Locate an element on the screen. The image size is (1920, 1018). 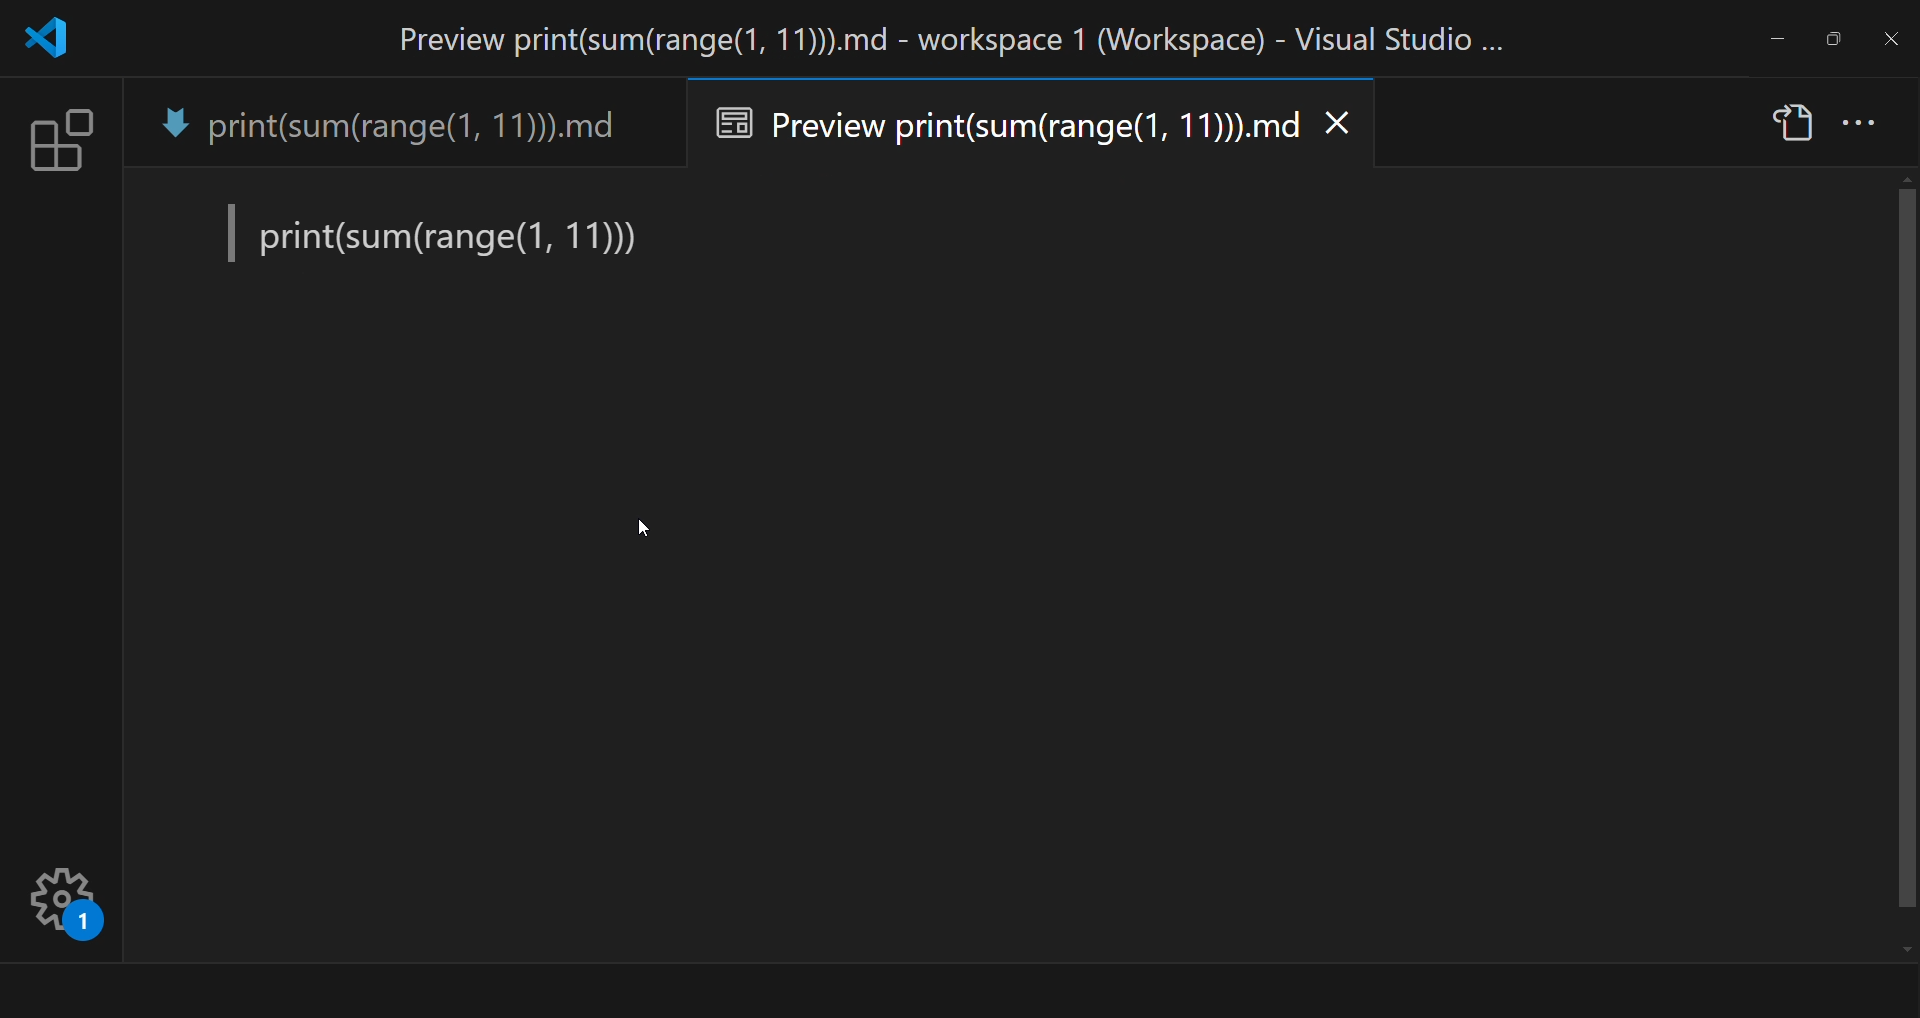
close is located at coordinates (1891, 44).